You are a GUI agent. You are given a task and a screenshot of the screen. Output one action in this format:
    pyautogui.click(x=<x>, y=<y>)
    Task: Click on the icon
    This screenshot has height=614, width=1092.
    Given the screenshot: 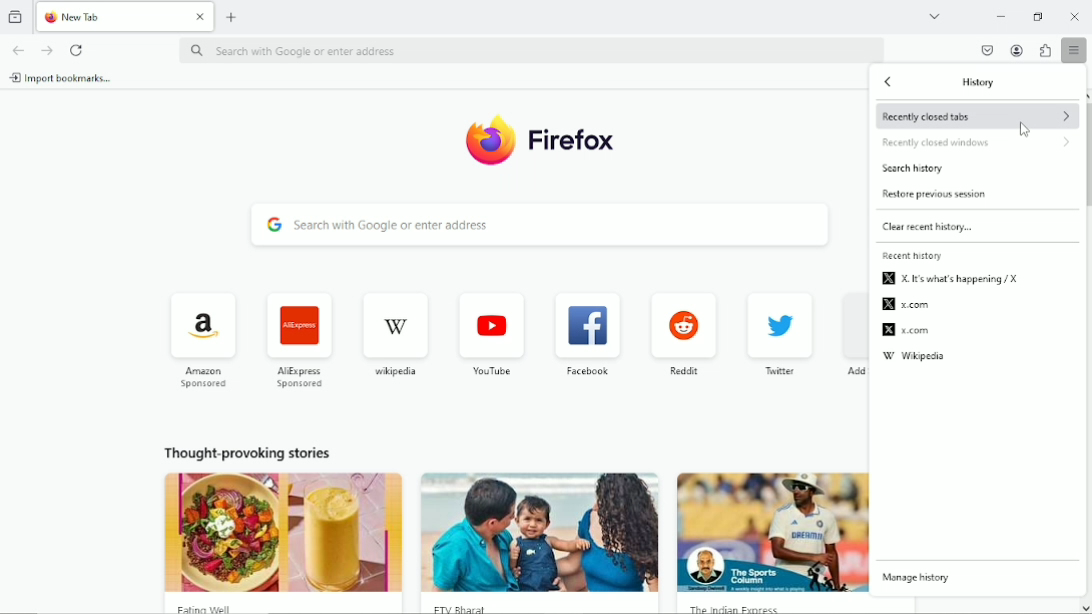 What is the action you would take?
    pyautogui.click(x=773, y=327)
    